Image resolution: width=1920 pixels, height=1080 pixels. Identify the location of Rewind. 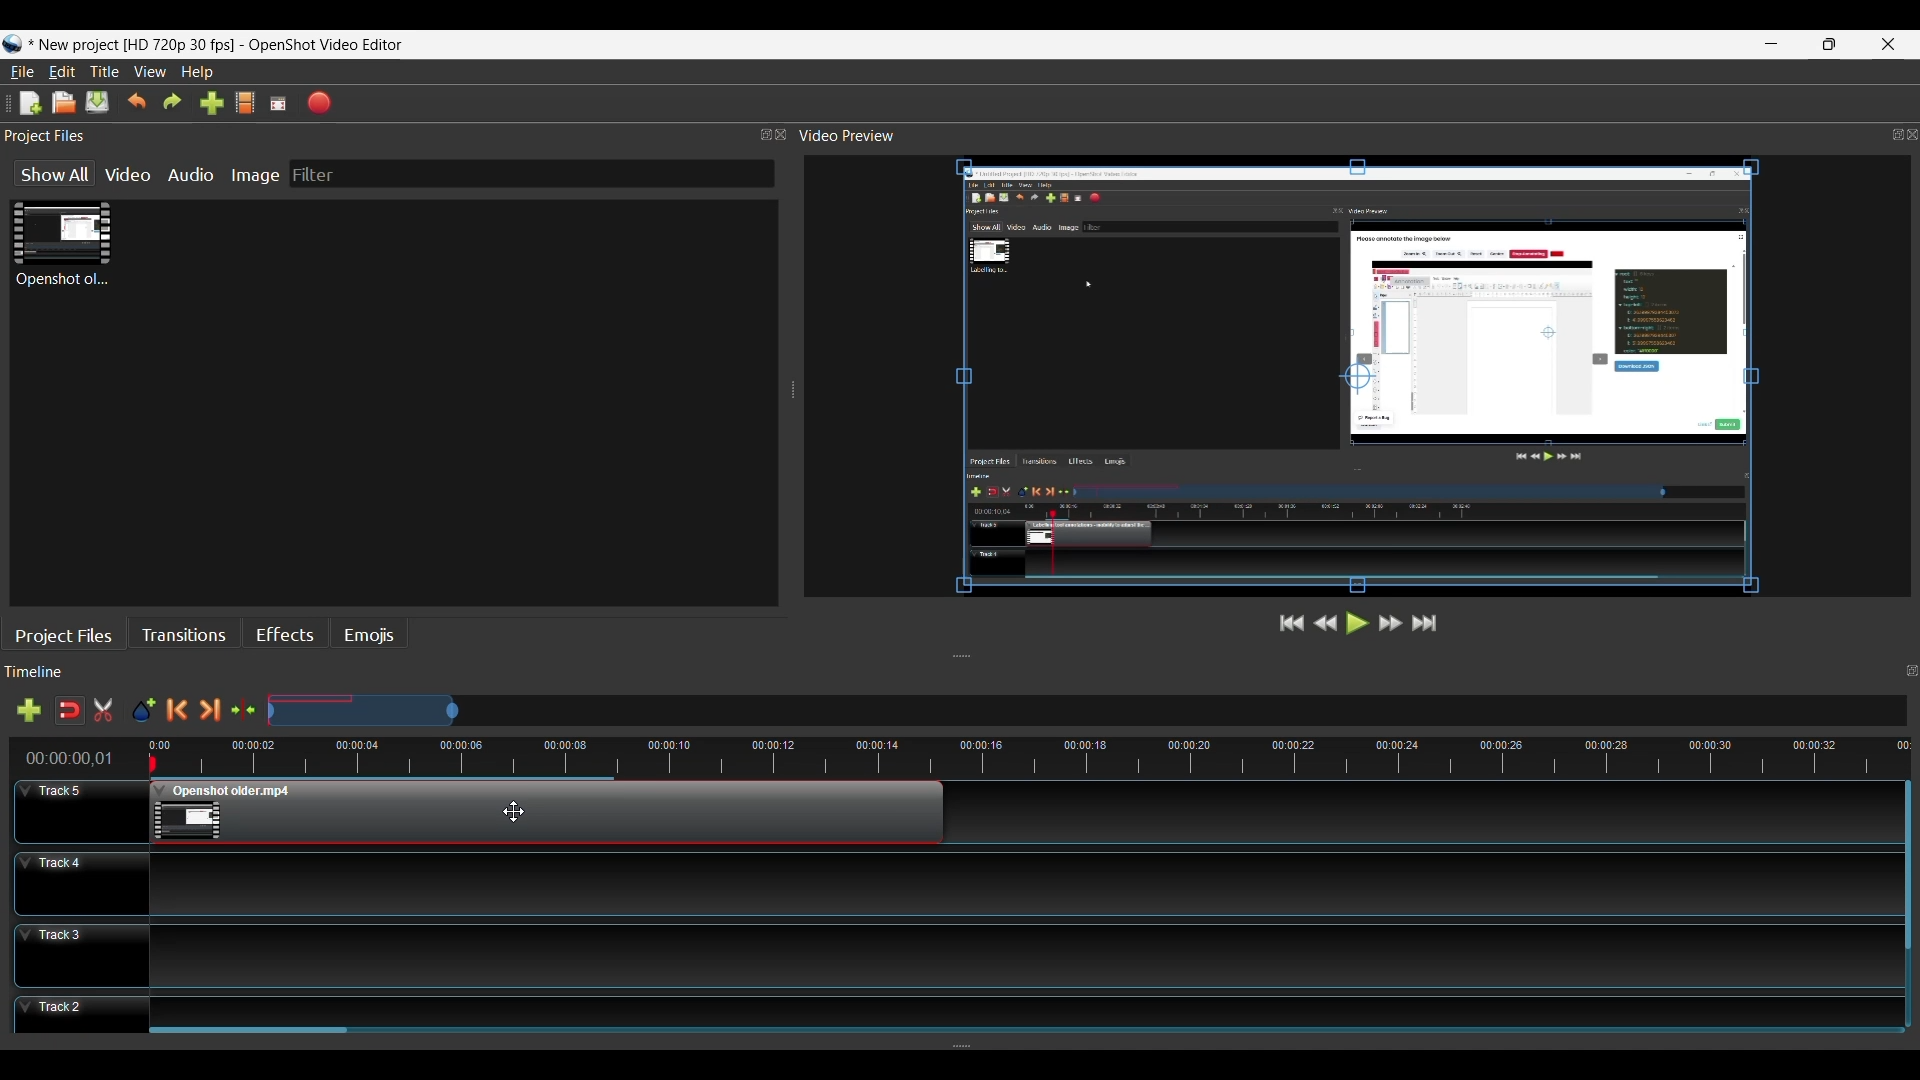
(1327, 622).